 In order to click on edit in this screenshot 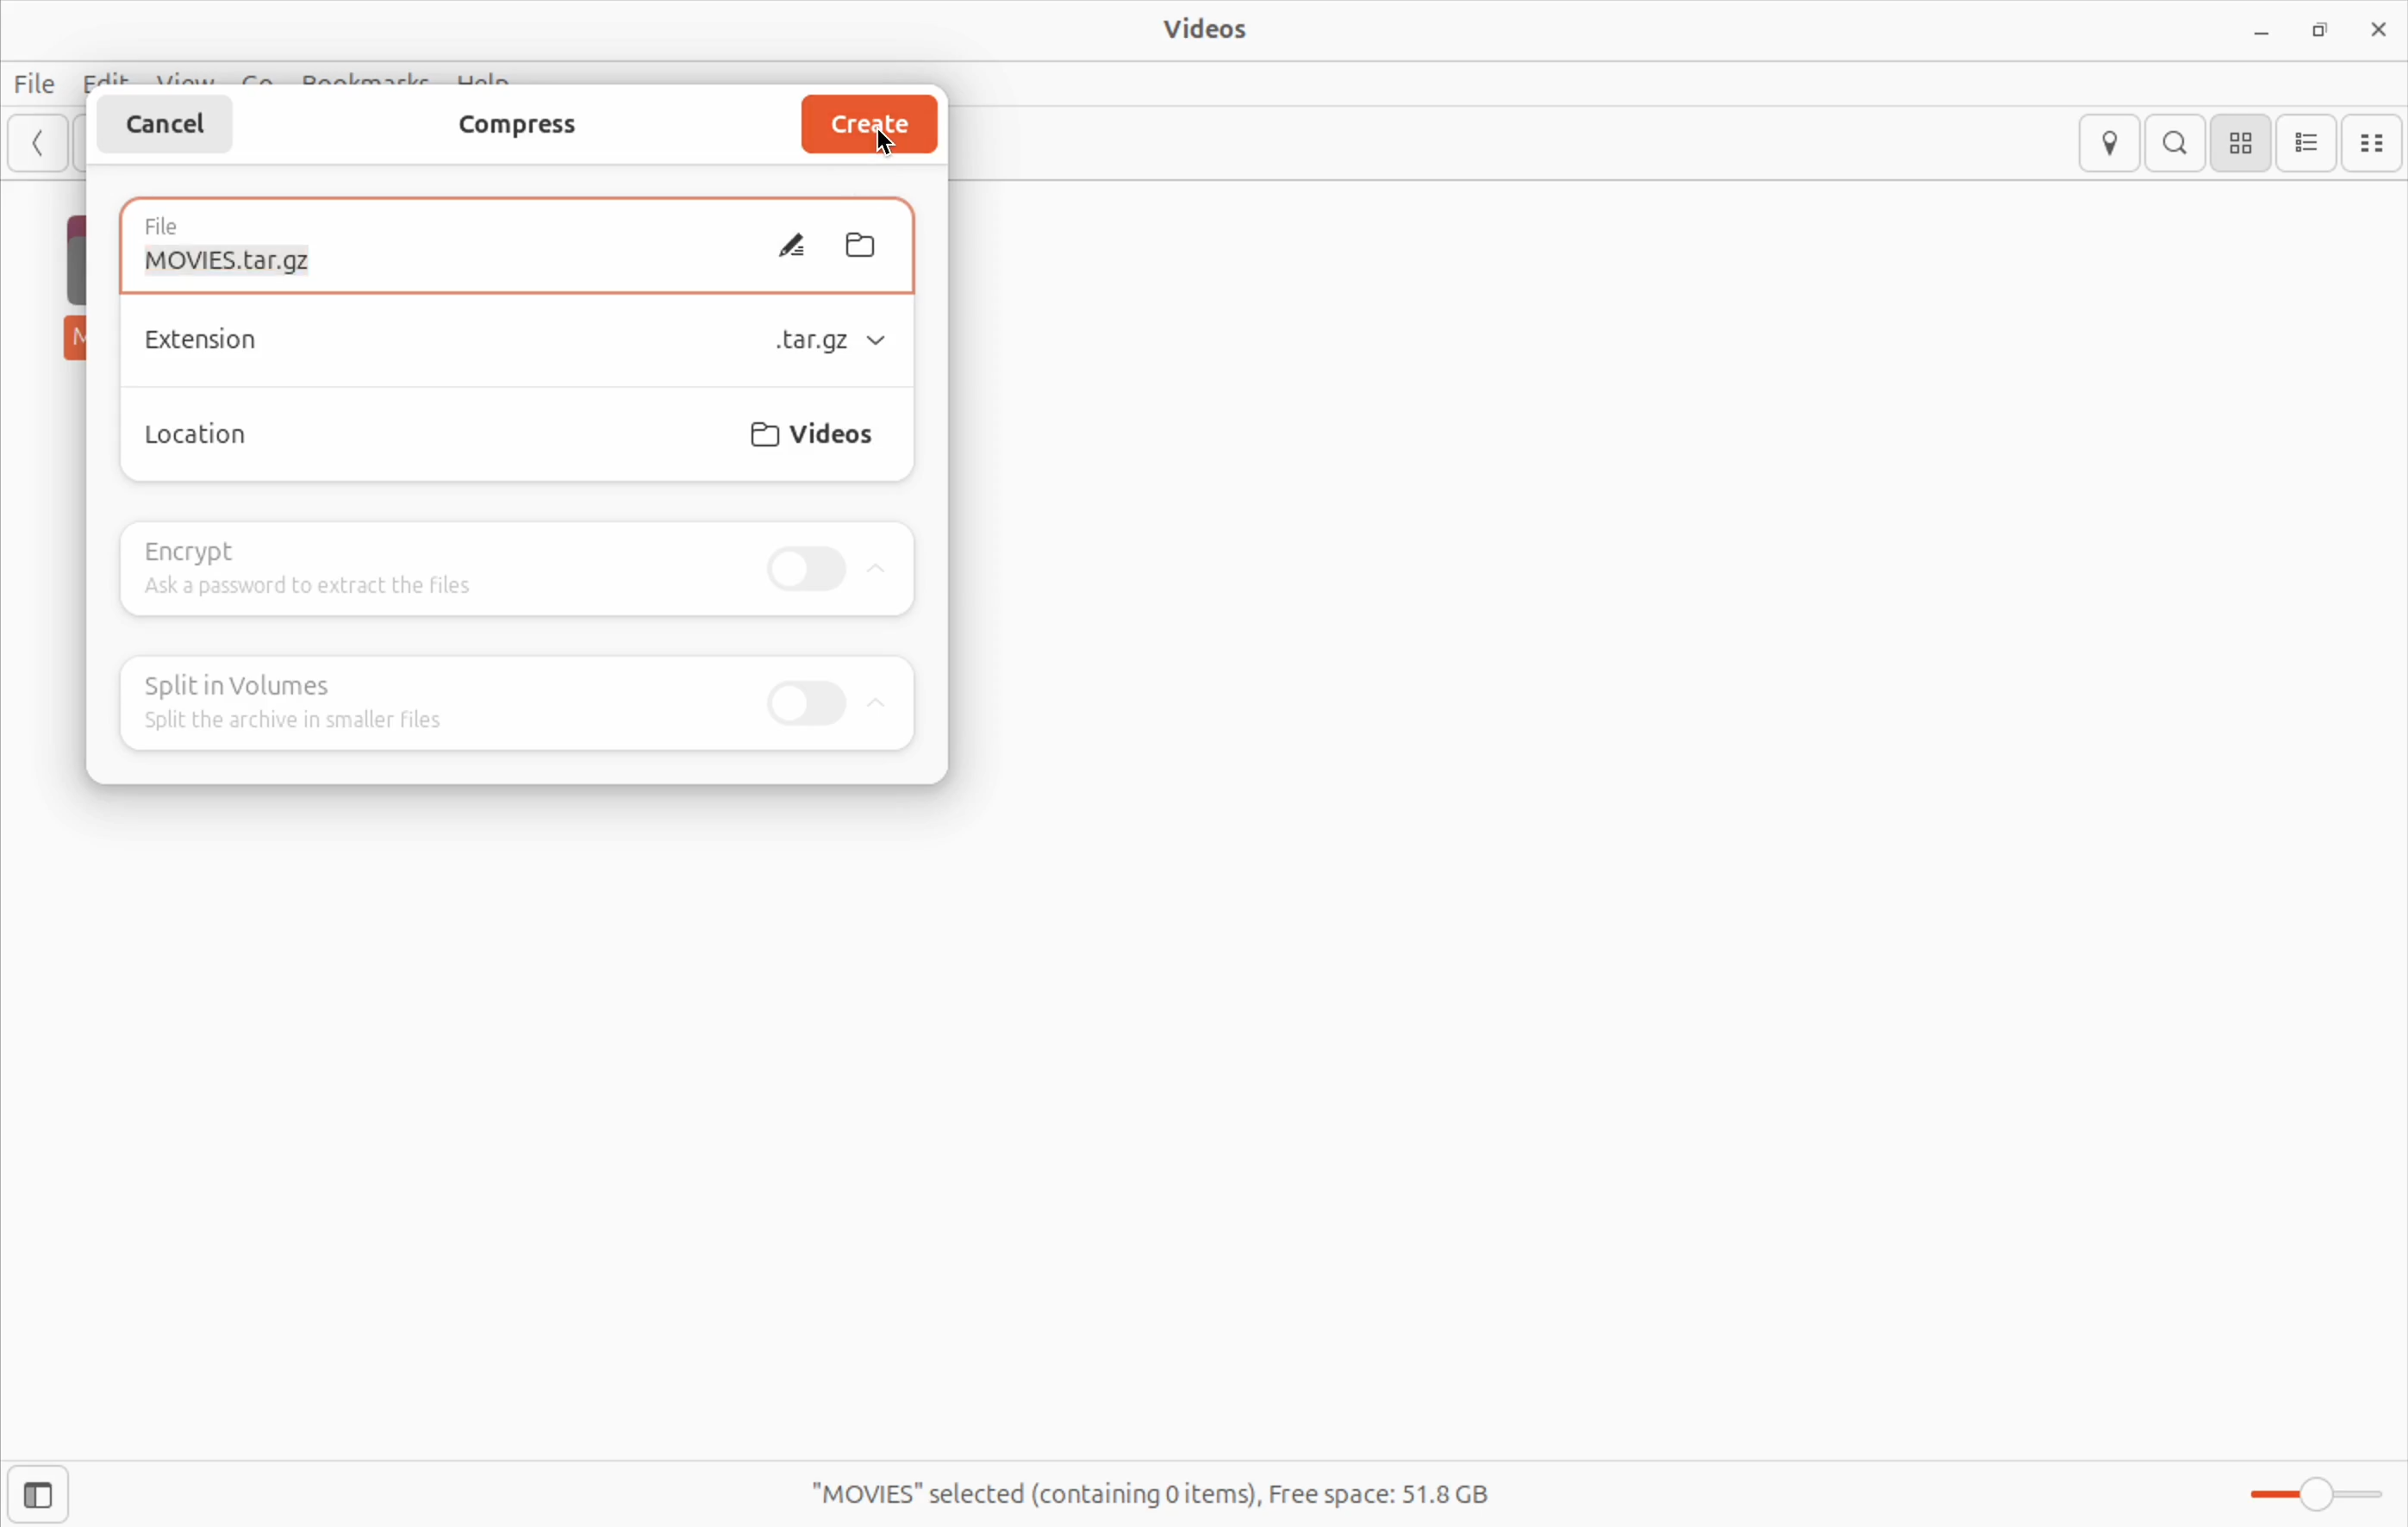, I will do `click(797, 249)`.